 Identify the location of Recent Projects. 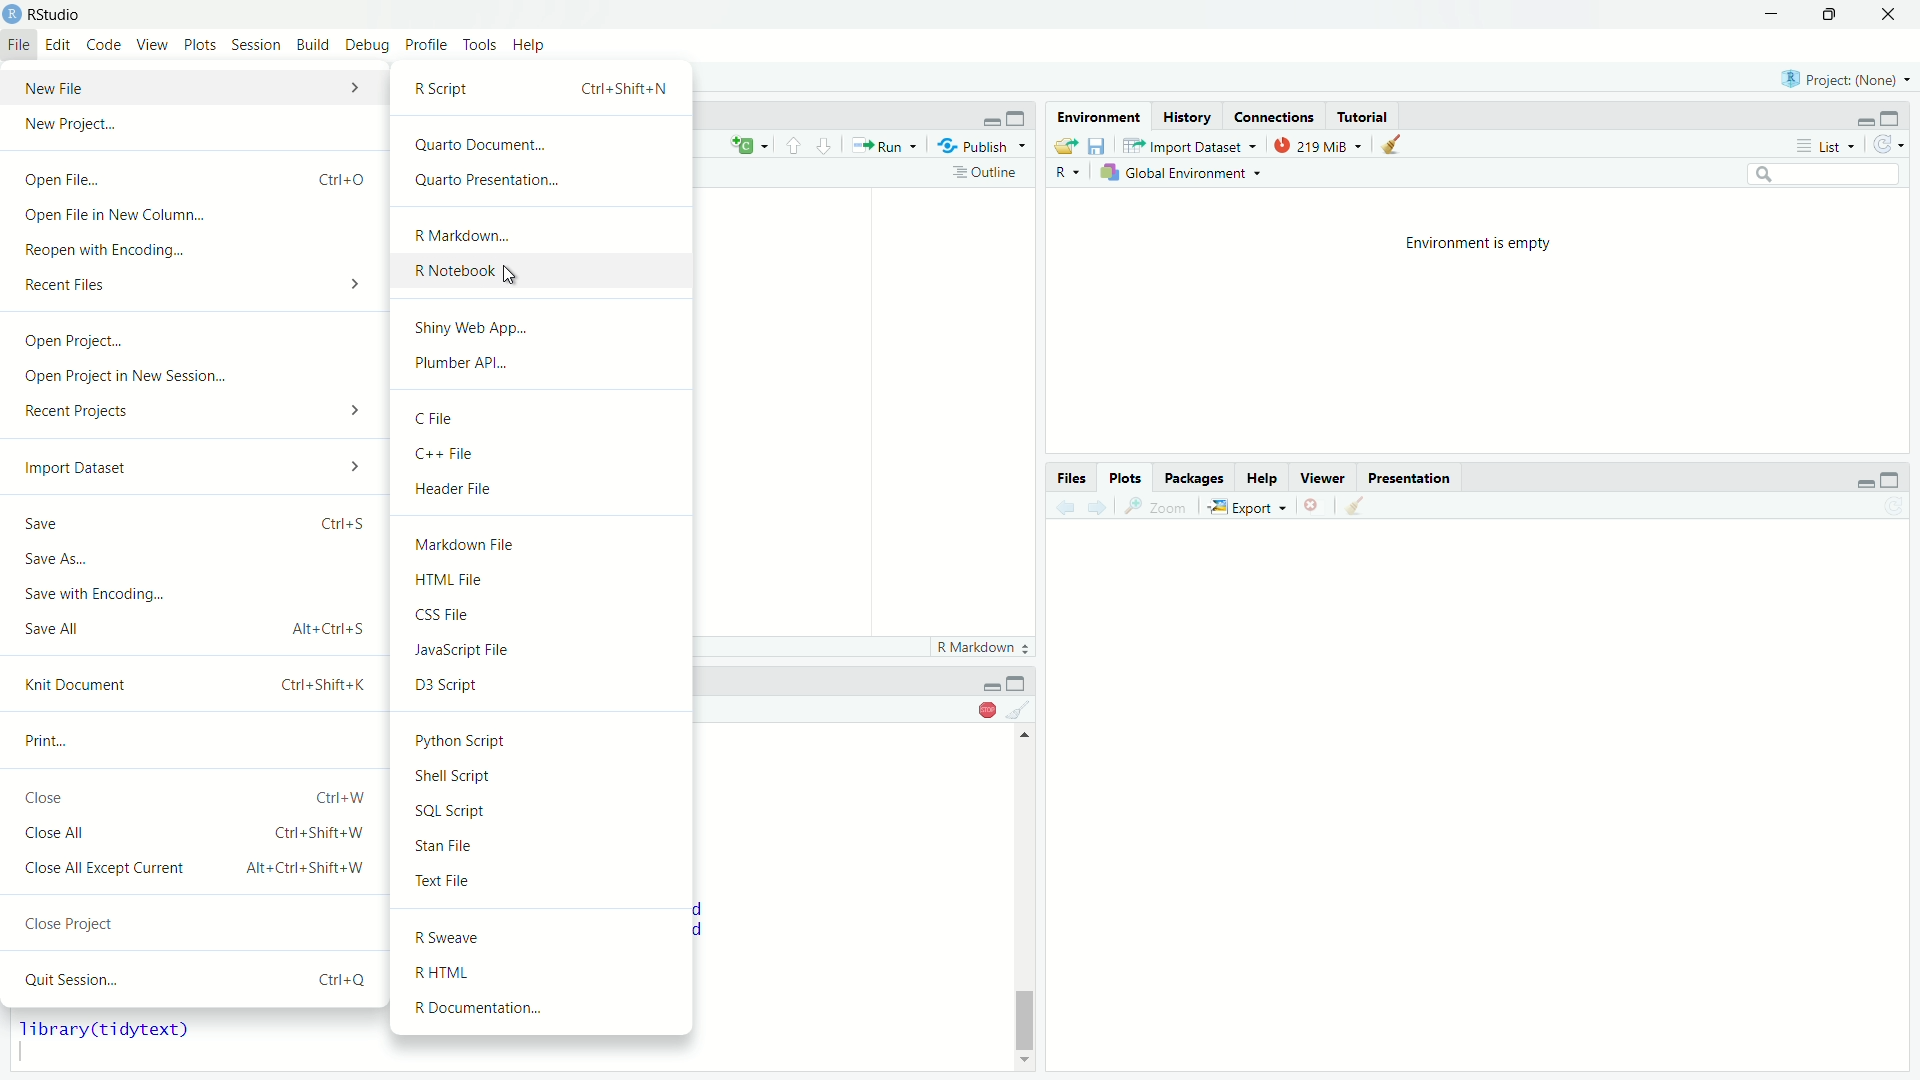
(193, 410).